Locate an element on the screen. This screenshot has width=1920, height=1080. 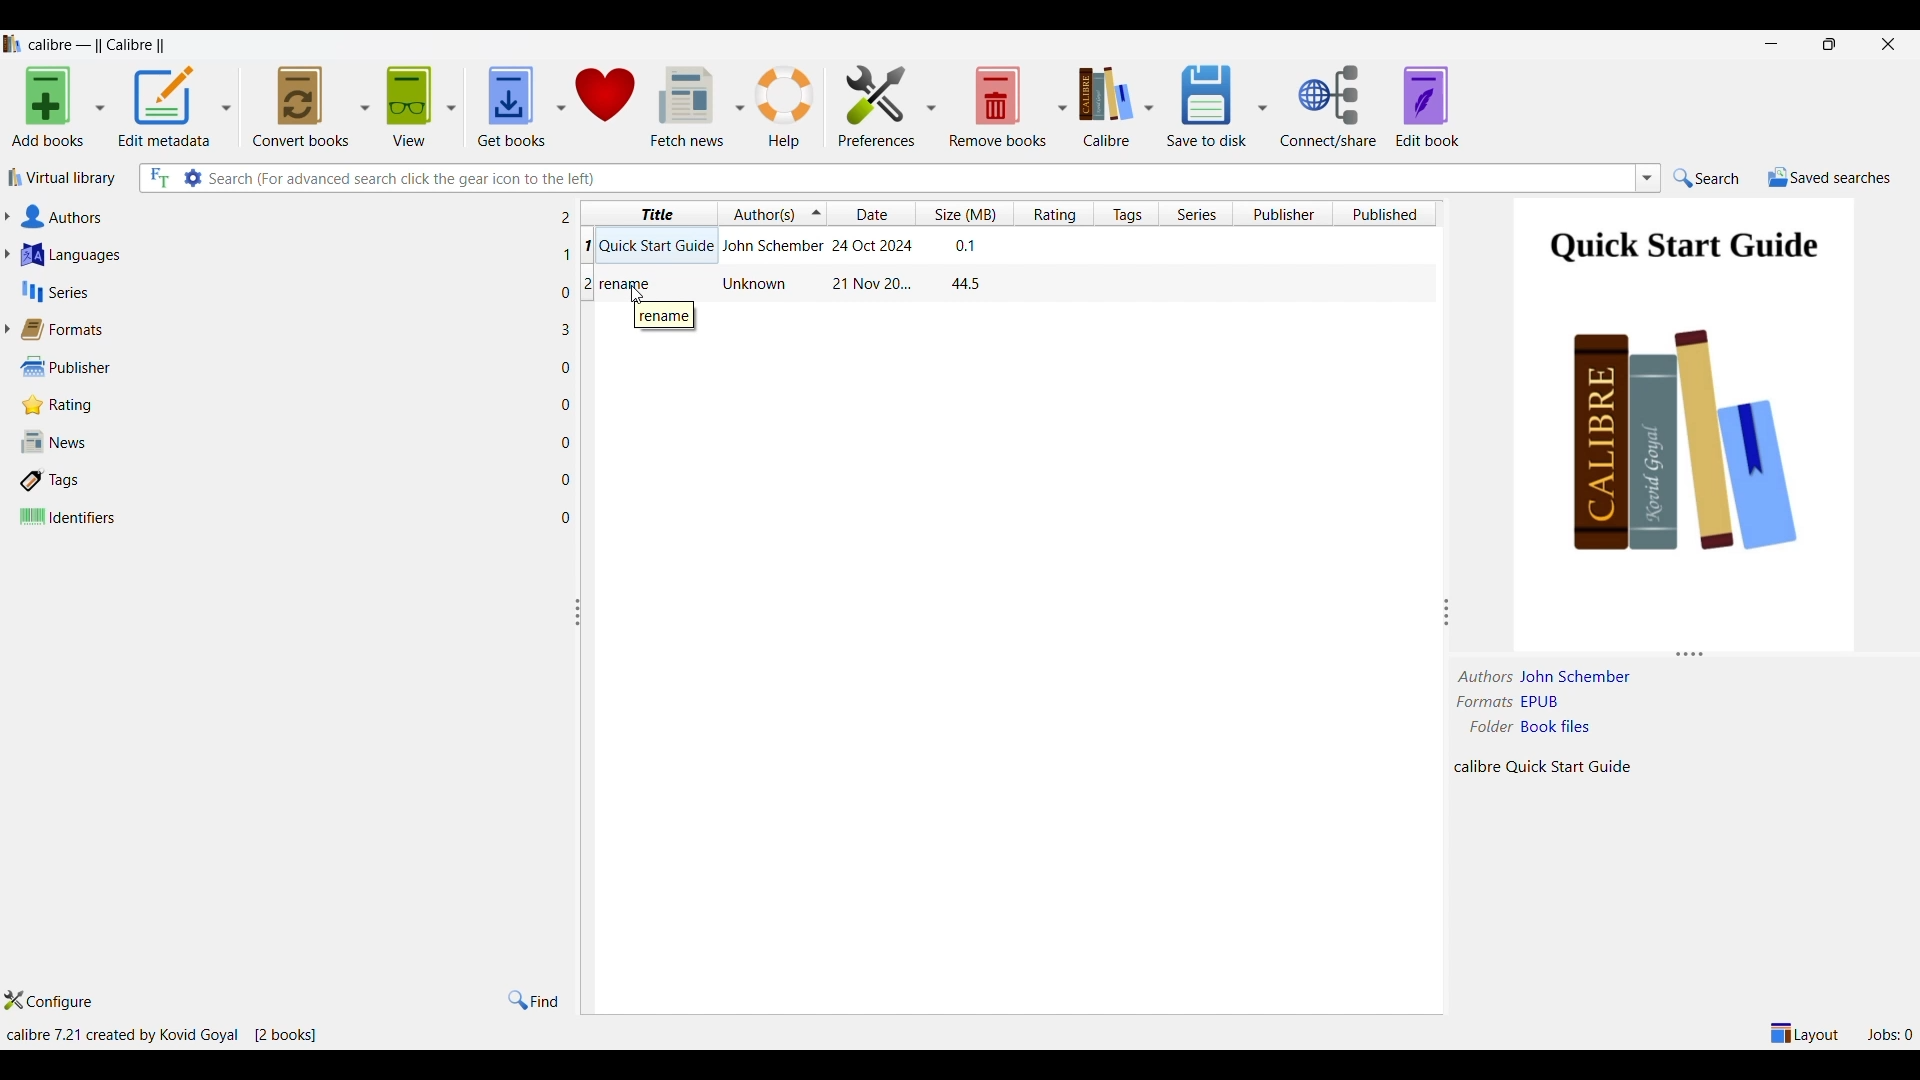
EPUB is located at coordinates (1543, 701).